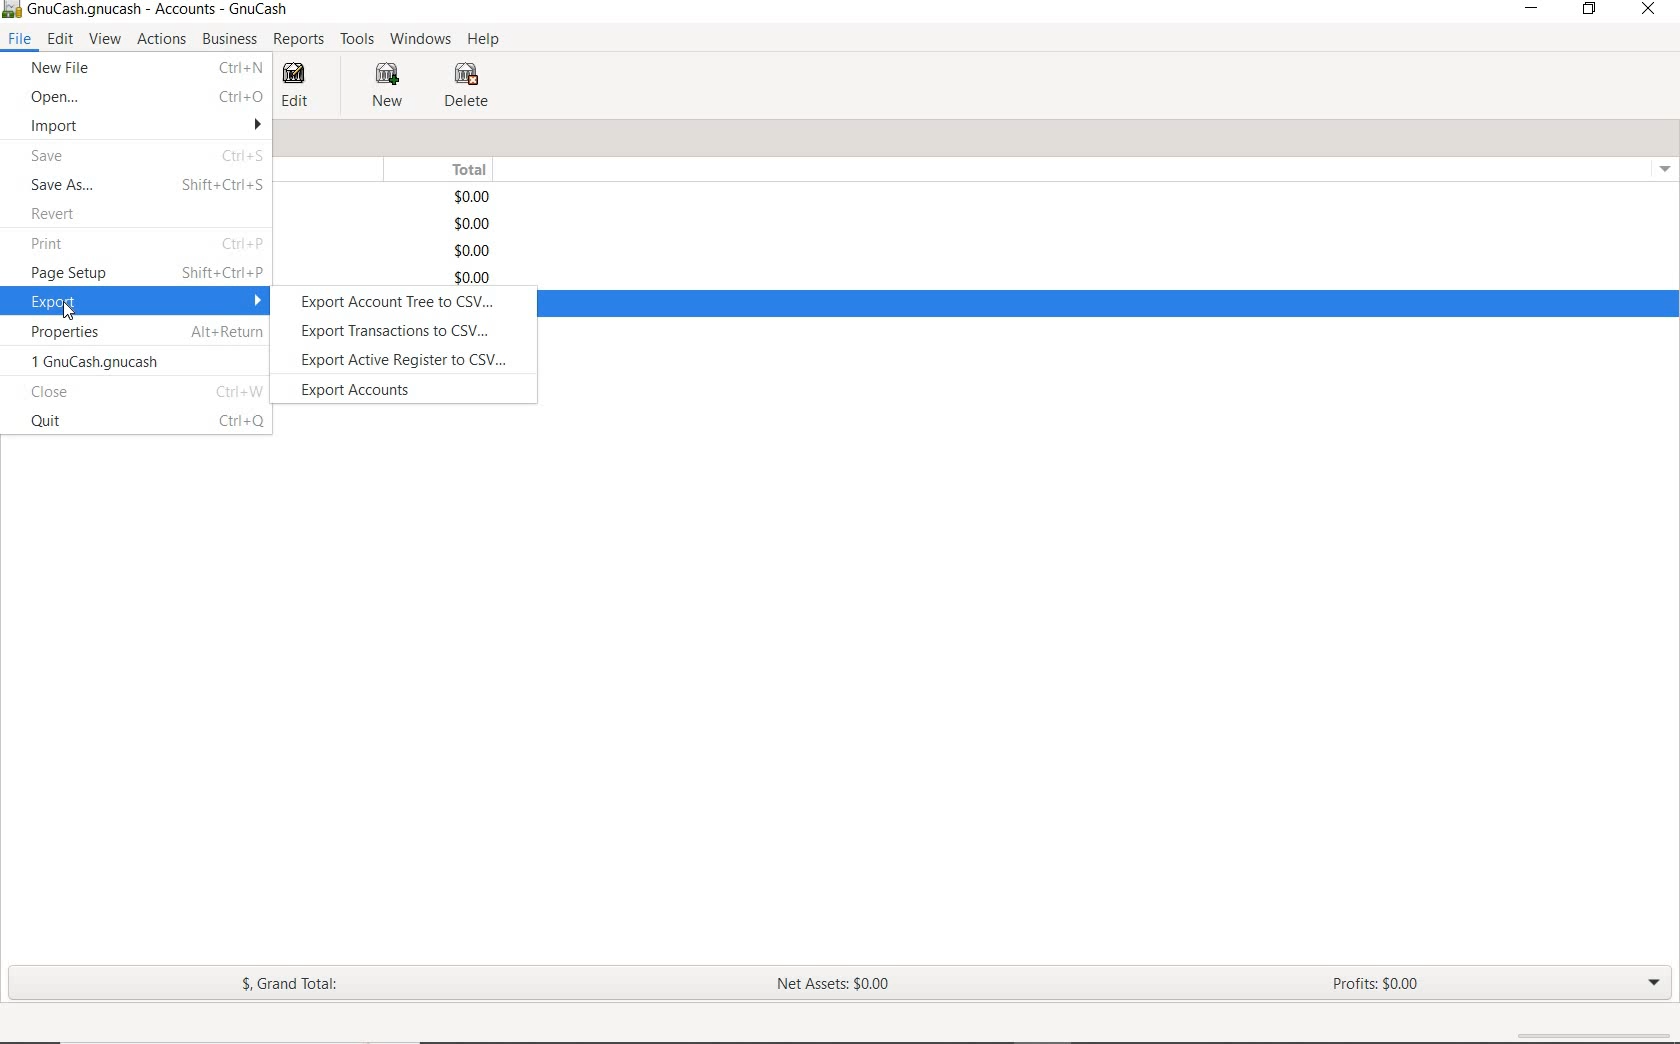  Describe the element at coordinates (472, 277) in the screenshot. I see `$0.00` at that location.